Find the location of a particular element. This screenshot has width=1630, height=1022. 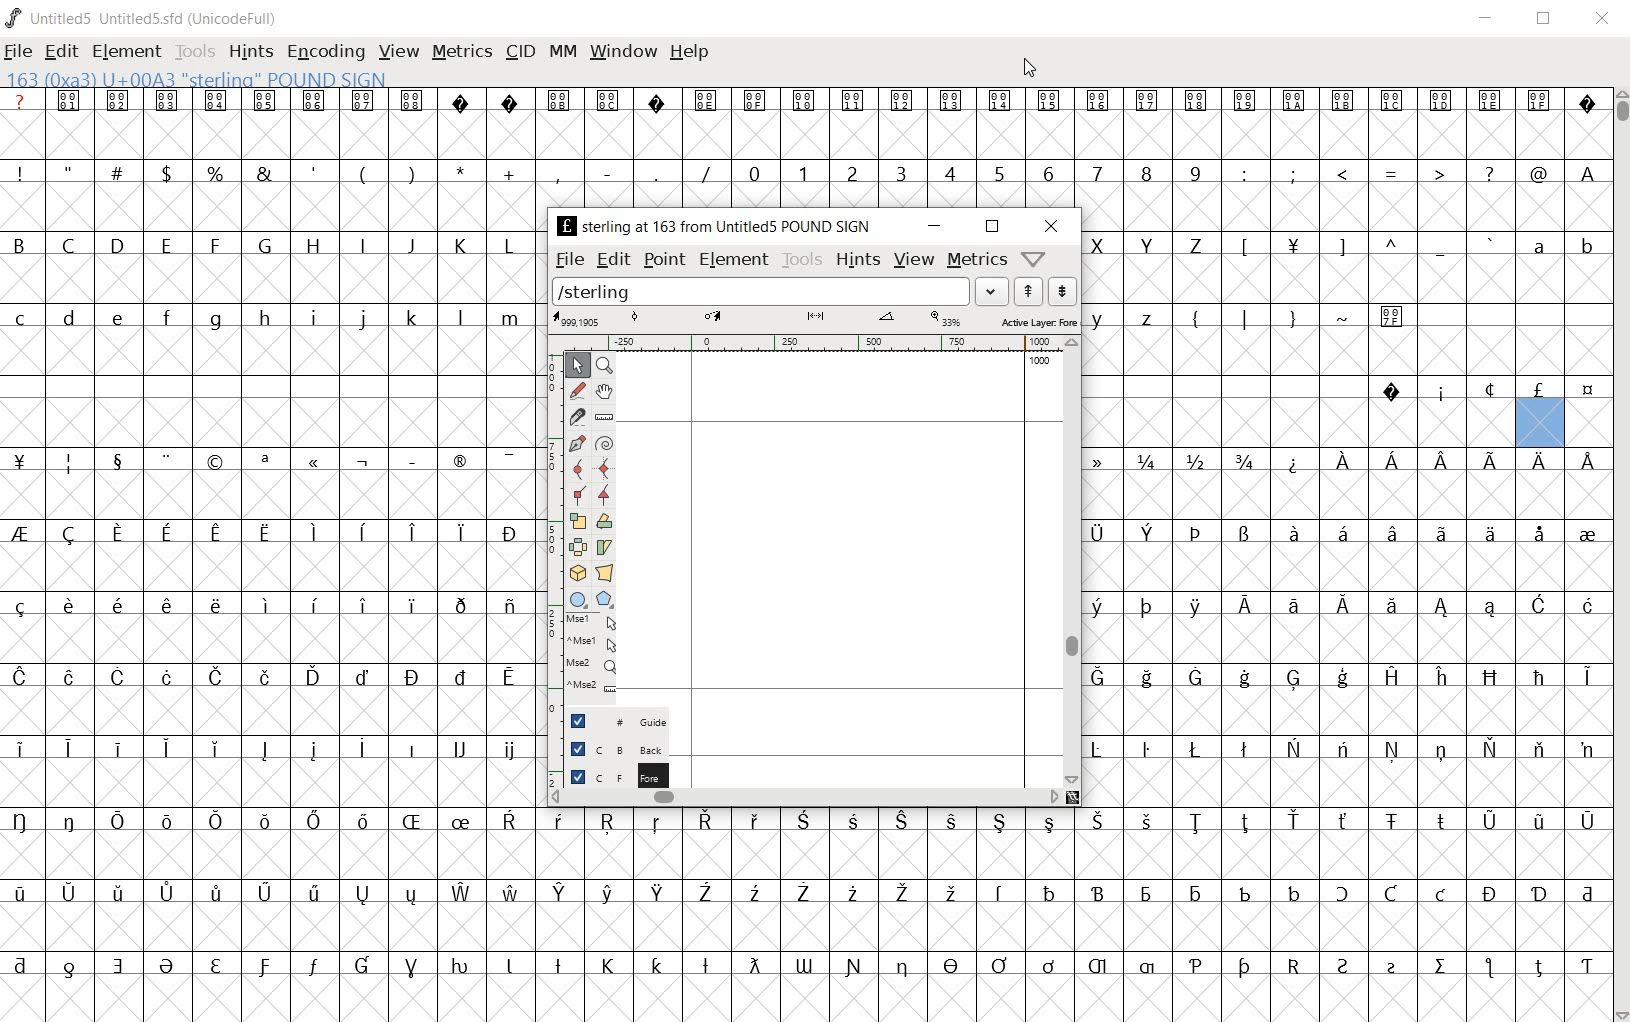

Symbol is located at coordinates (265, 894).